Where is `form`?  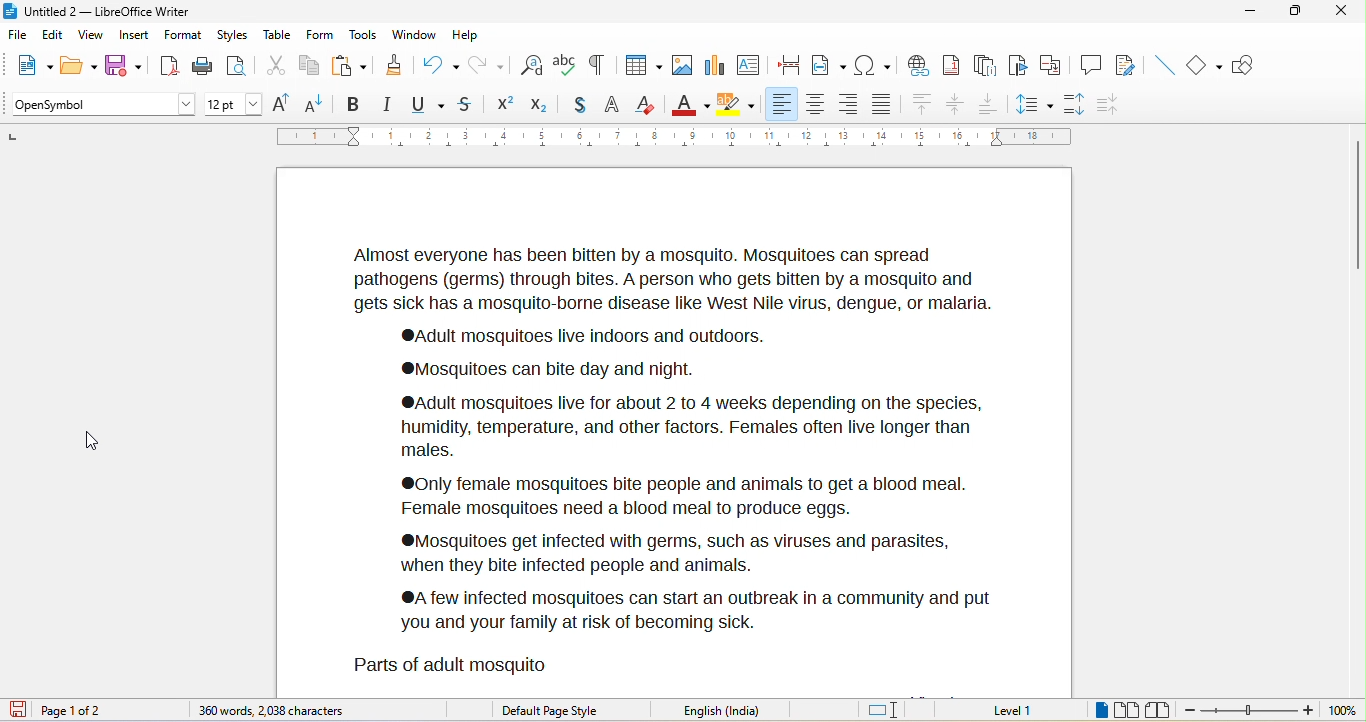
form is located at coordinates (318, 33).